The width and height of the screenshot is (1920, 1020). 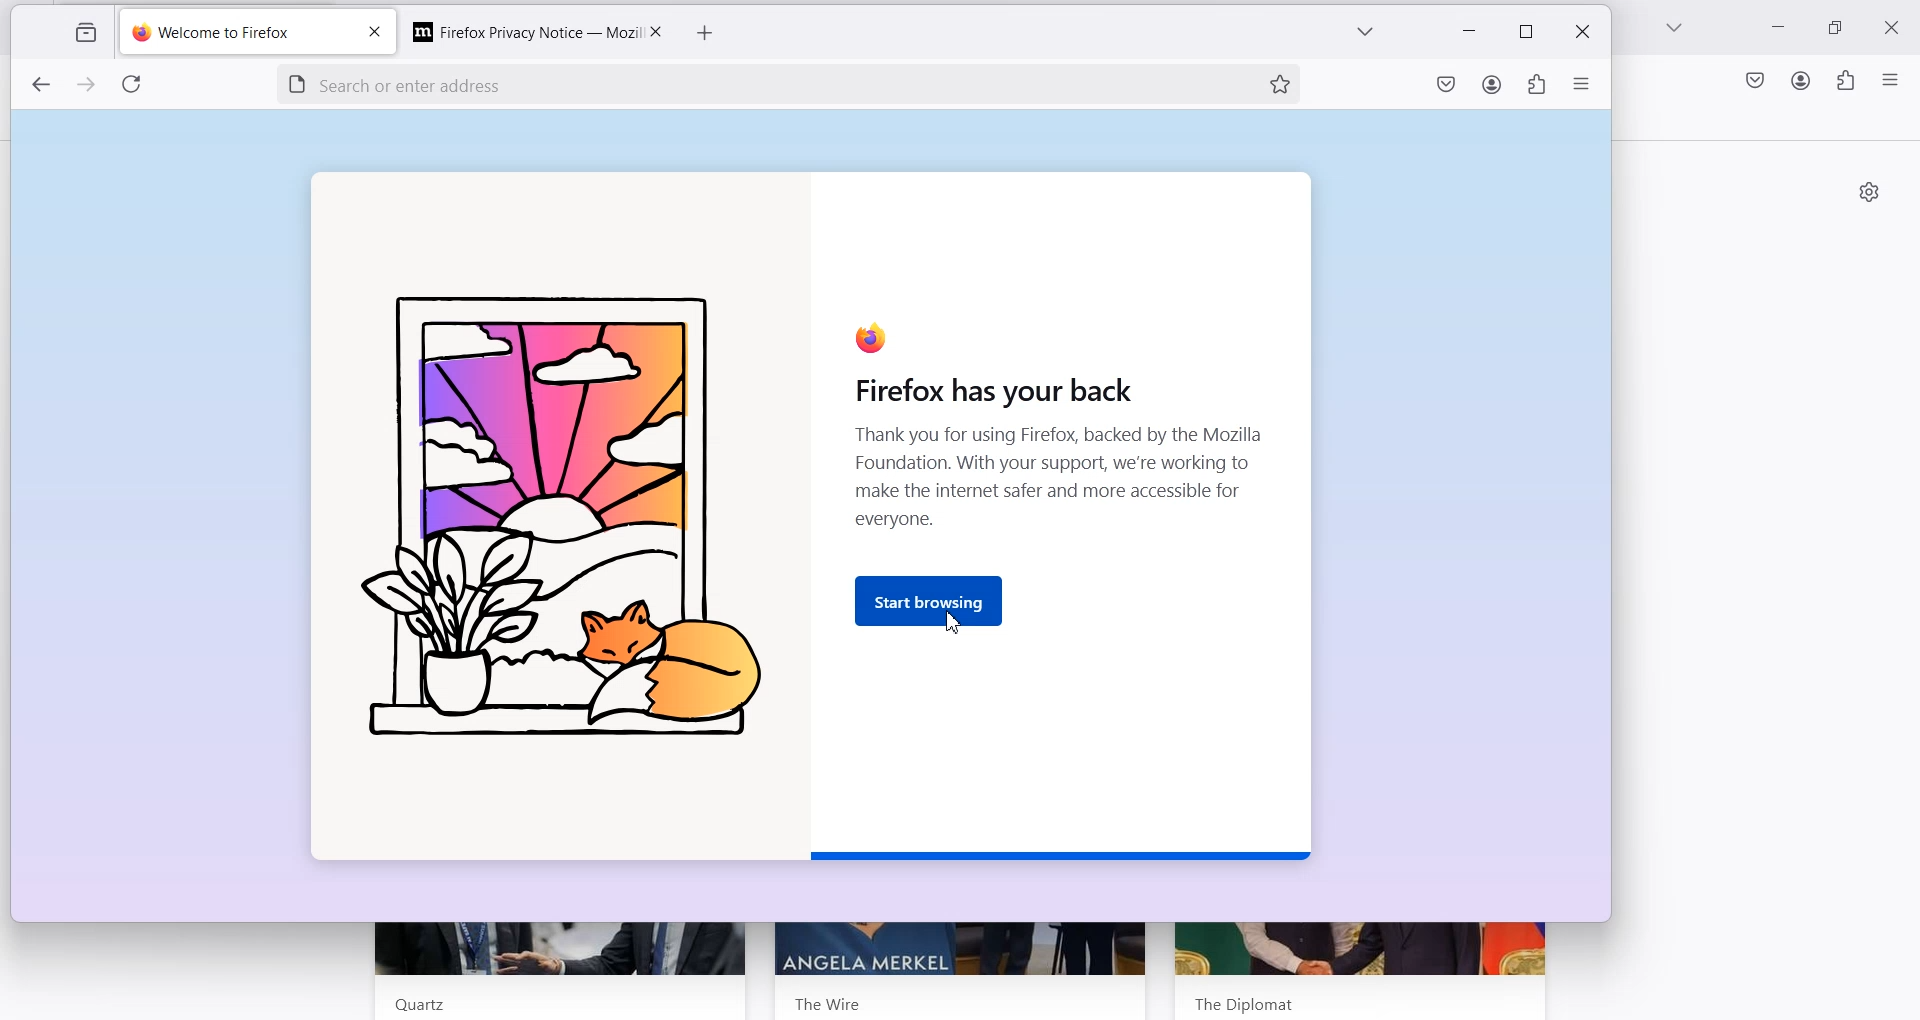 I want to click on Bookmark this page, so click(x=1279, y=83).